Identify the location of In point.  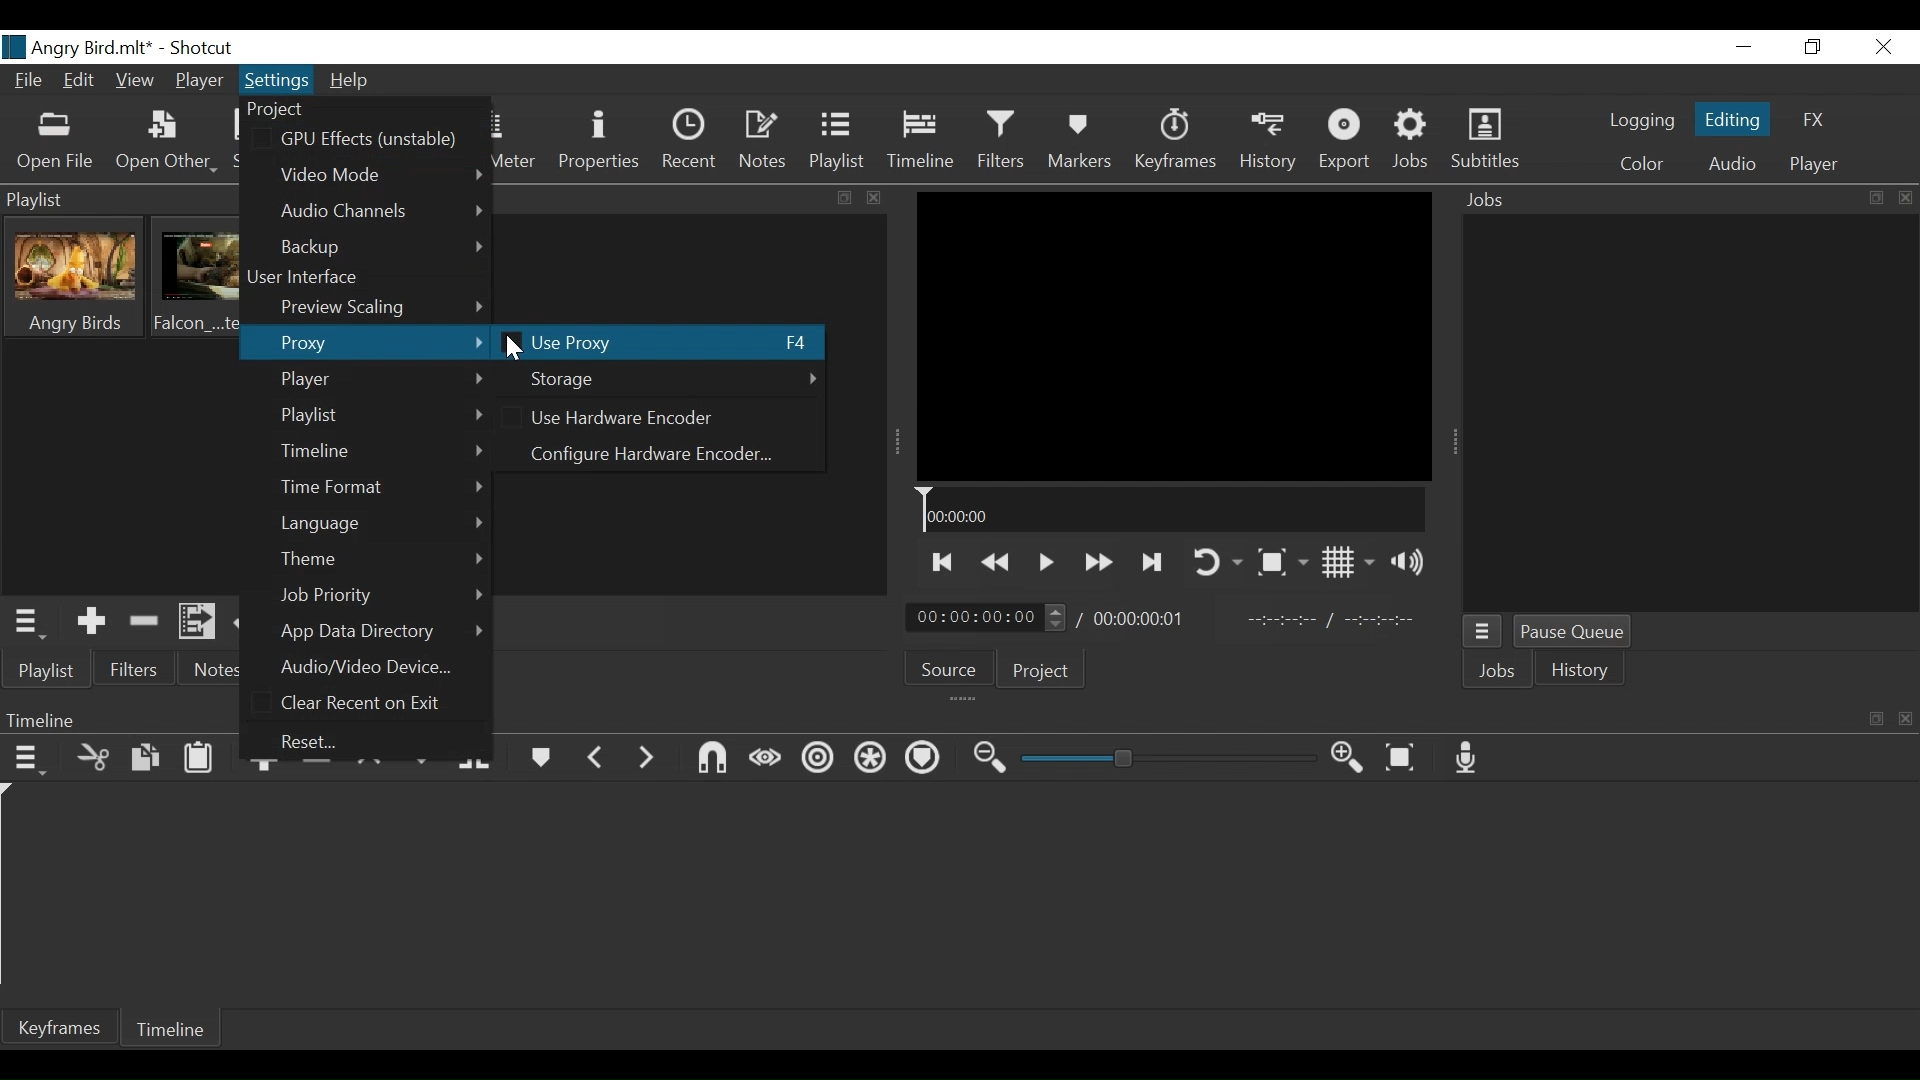
(1336, 621).